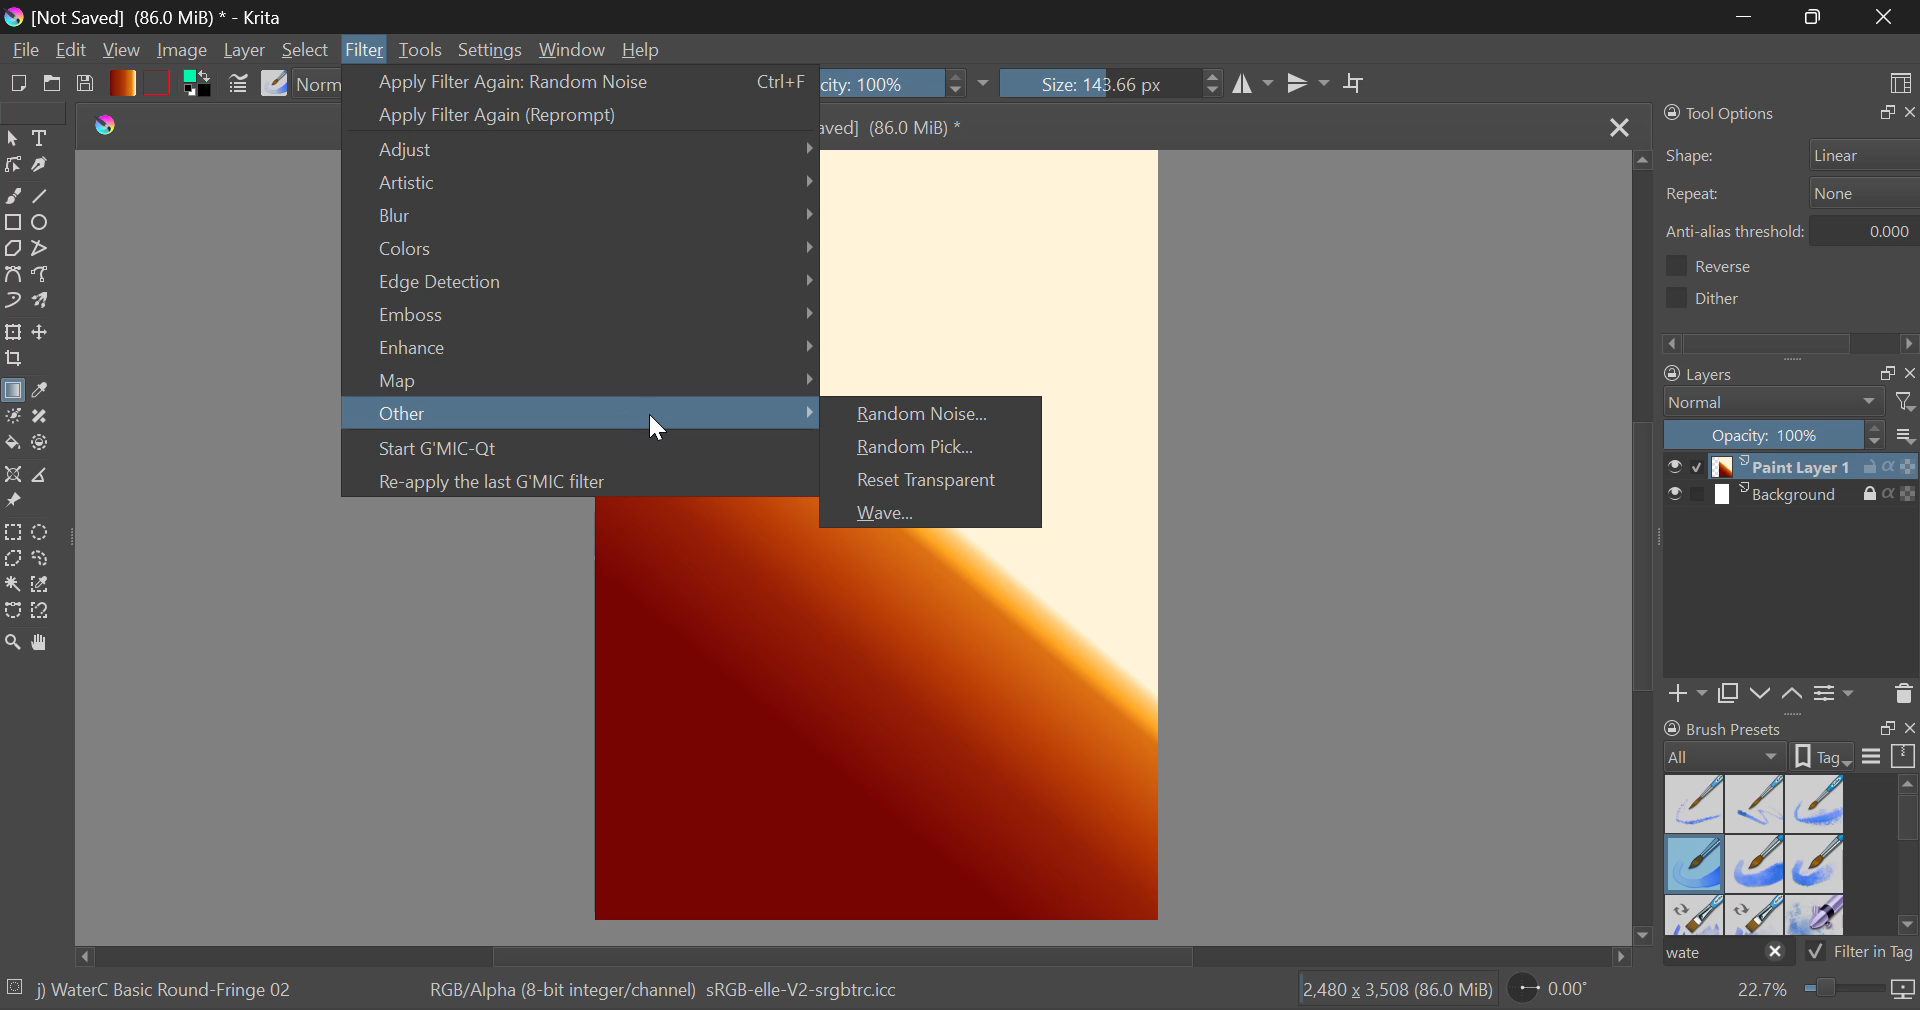 This screenshot has height=1010, width=1920. I want to click on layers, so click(1755, 376).